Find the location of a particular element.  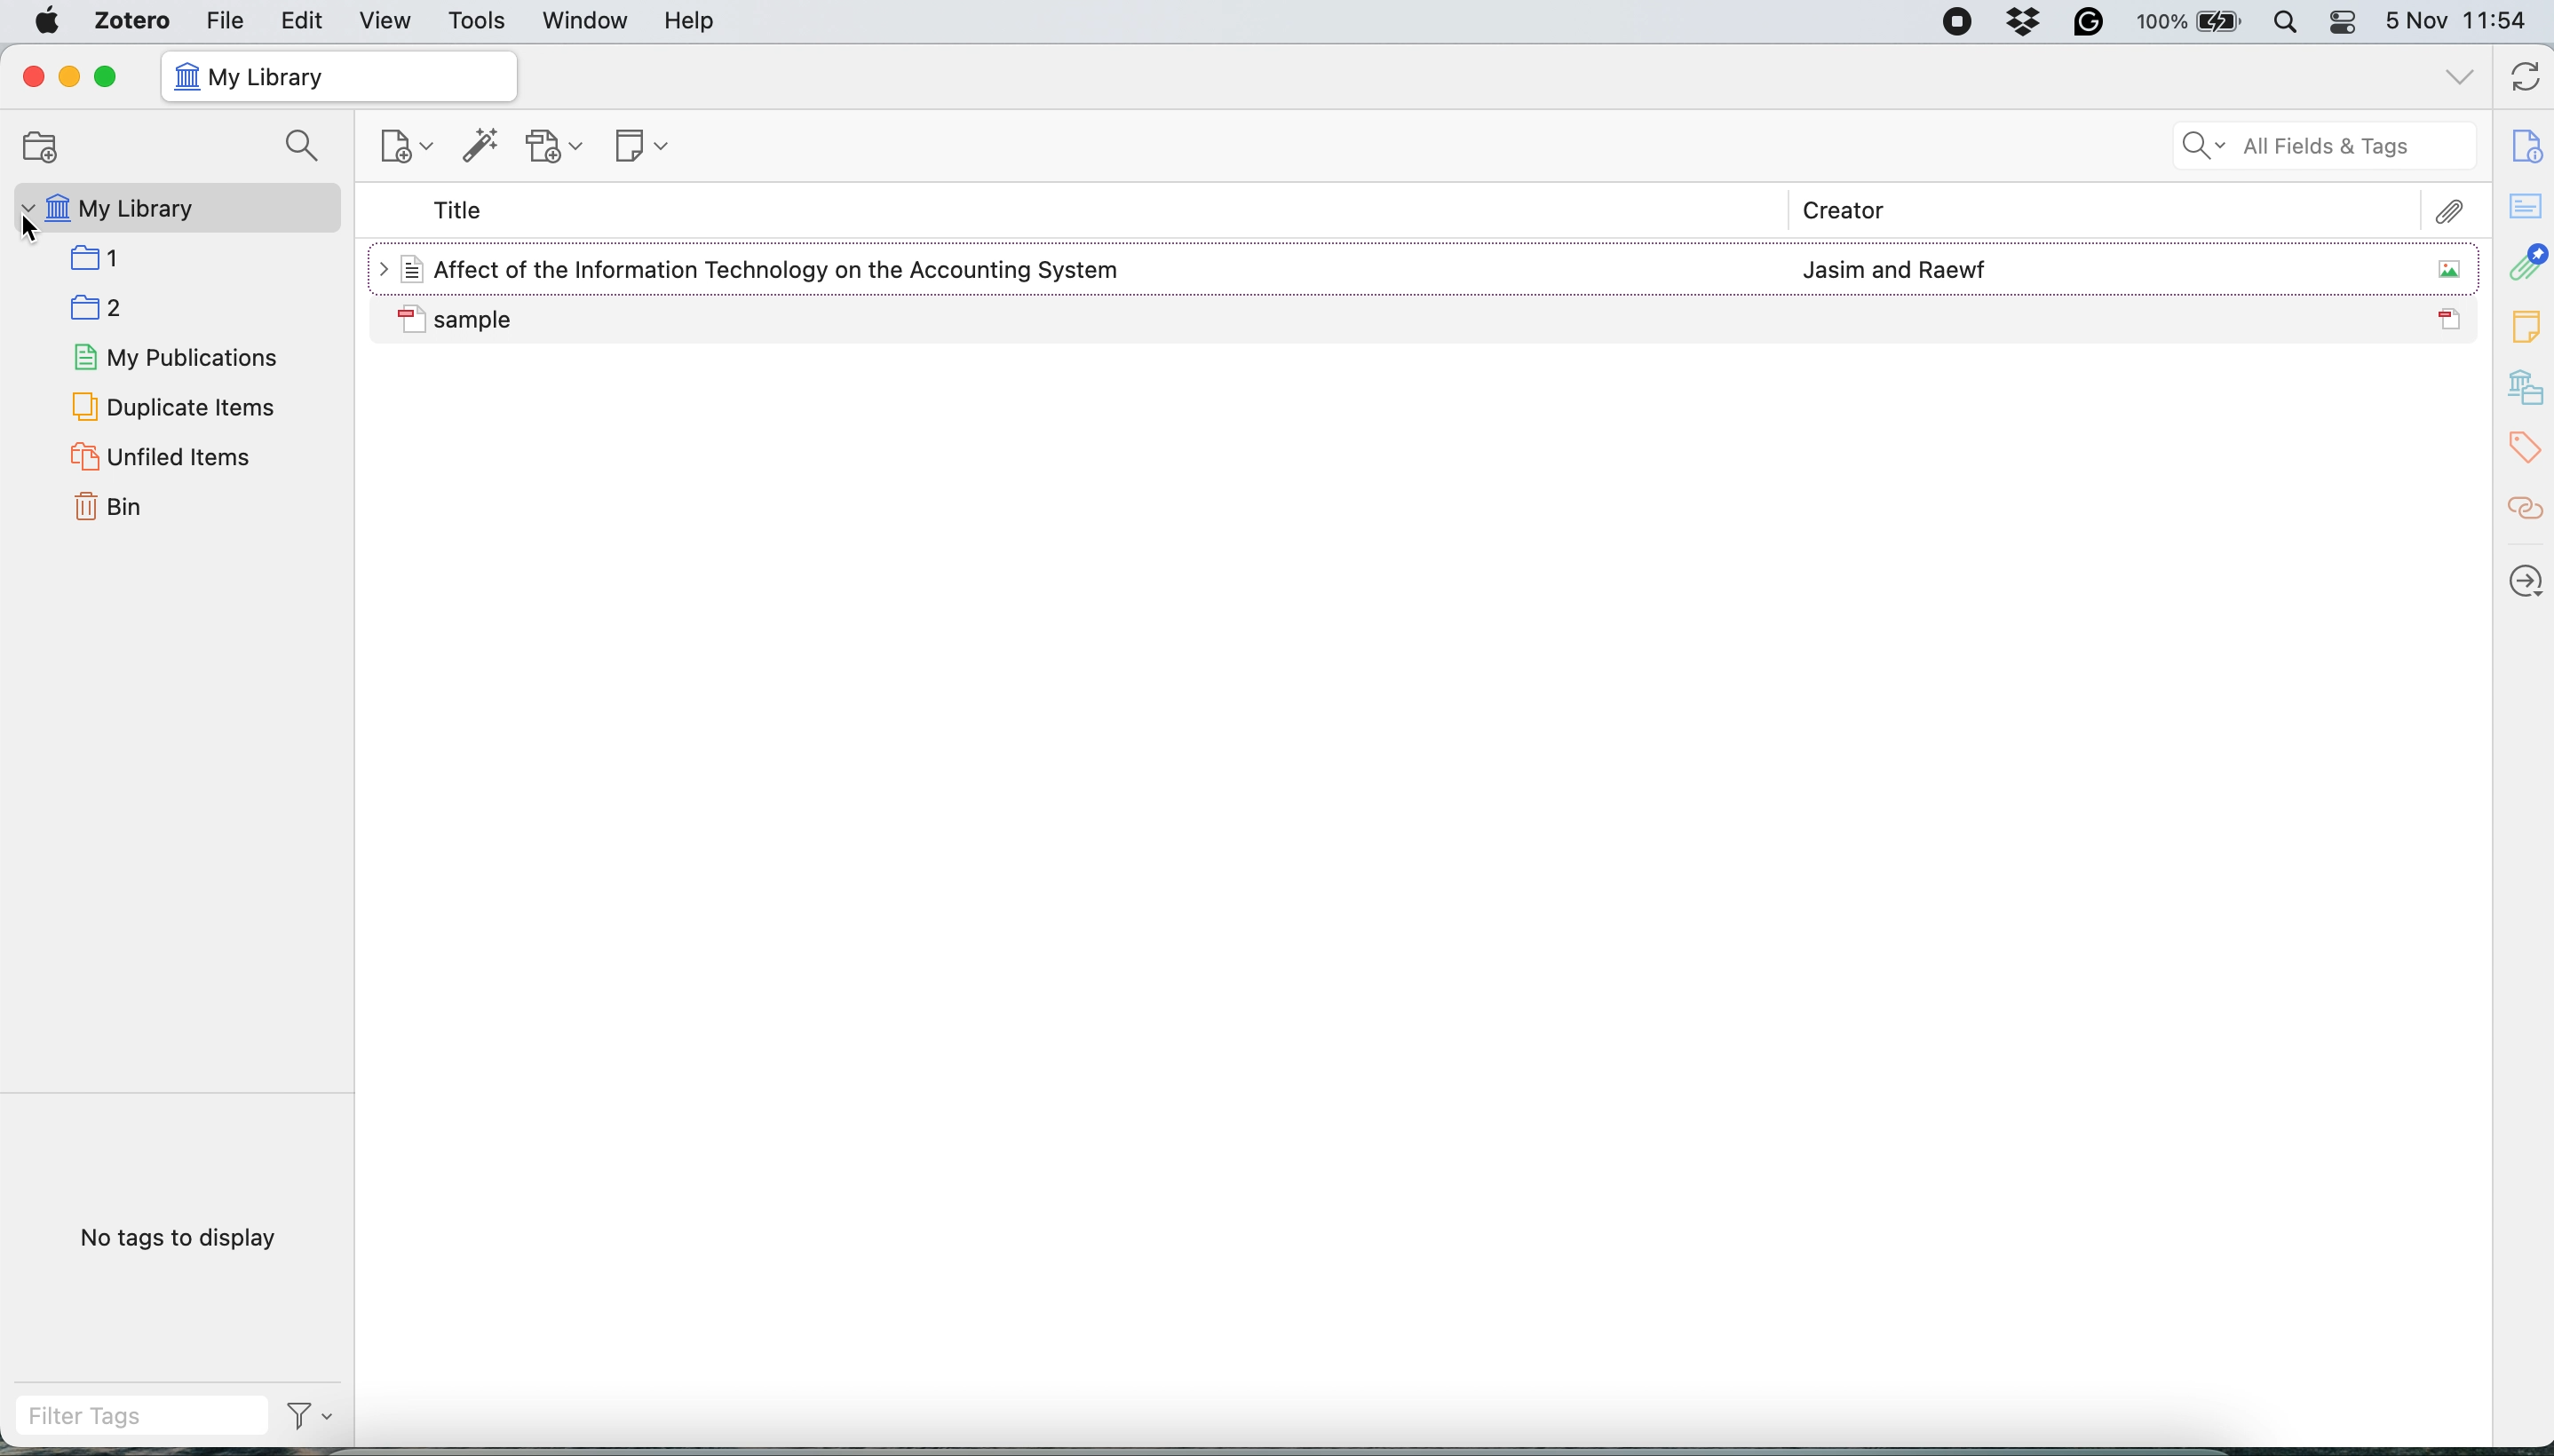

title is located at coordinates (459, 211).